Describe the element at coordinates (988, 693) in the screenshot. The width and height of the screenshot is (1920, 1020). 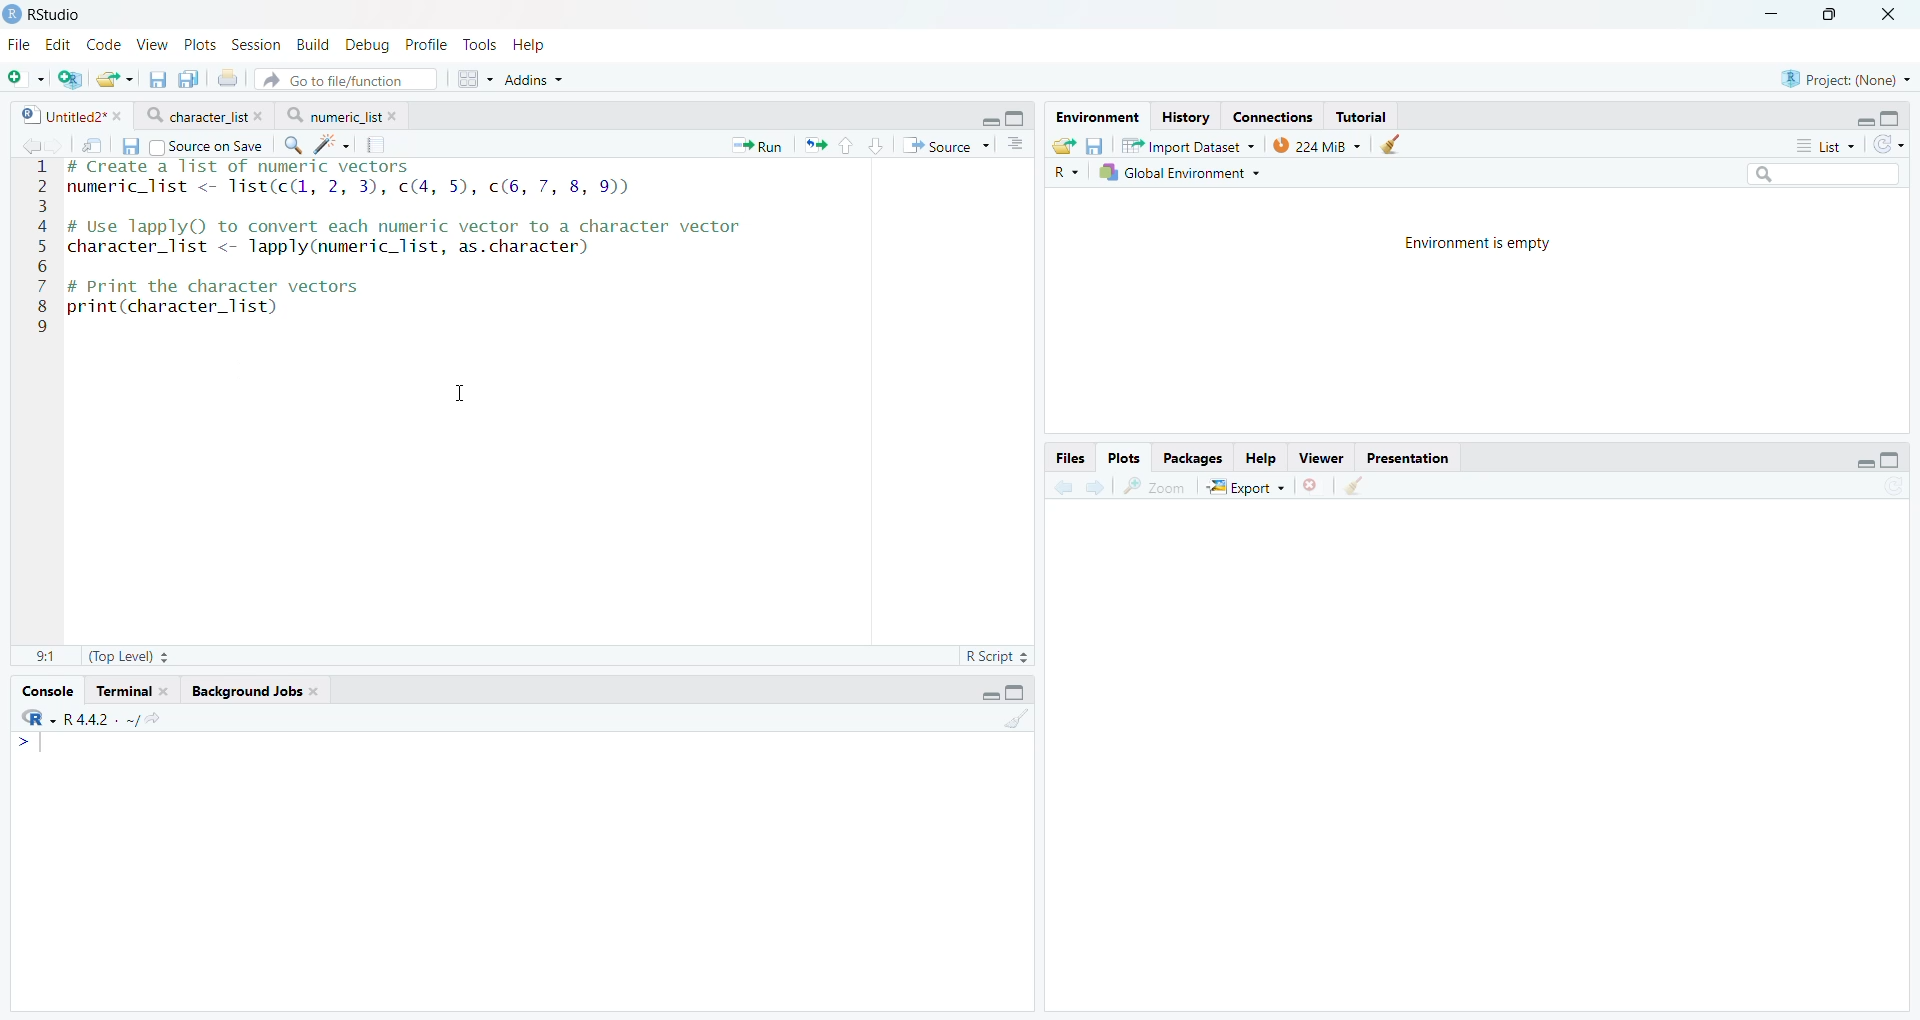
I see `Hide` at that location.